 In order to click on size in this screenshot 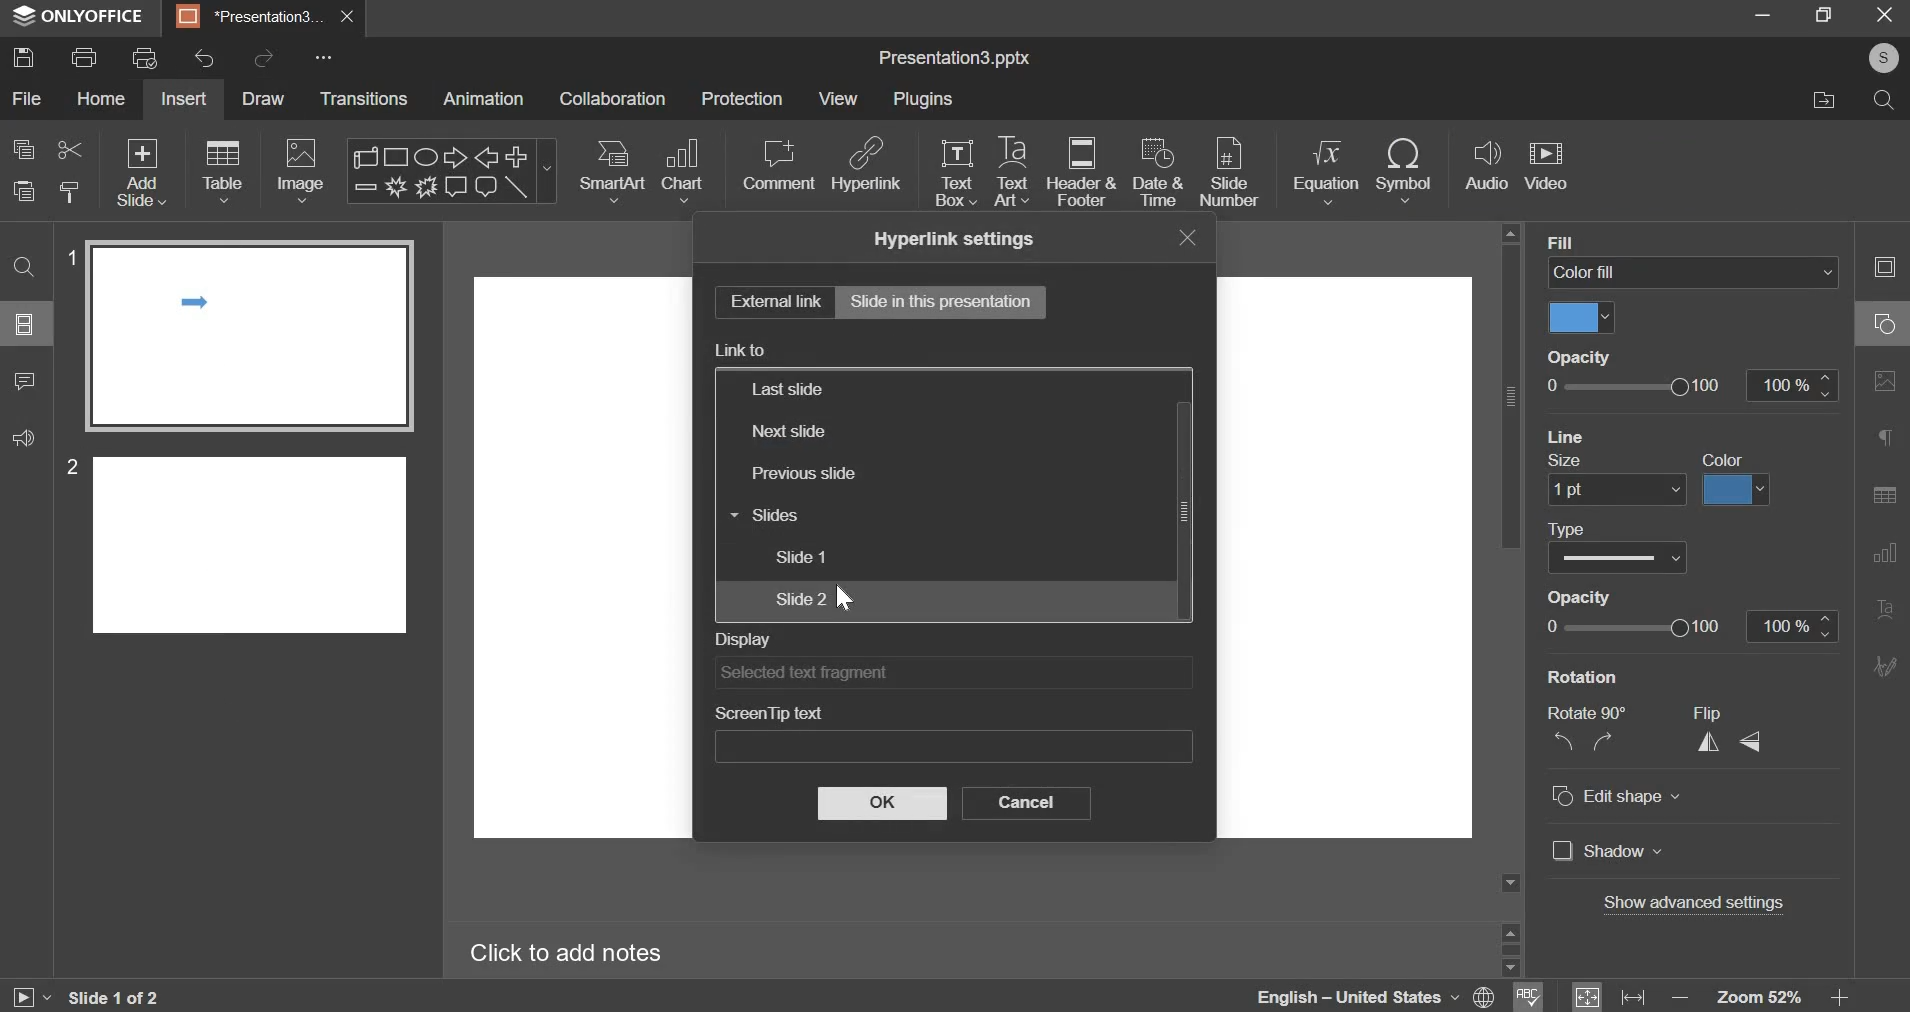, I will do `click(1568, 462)`.